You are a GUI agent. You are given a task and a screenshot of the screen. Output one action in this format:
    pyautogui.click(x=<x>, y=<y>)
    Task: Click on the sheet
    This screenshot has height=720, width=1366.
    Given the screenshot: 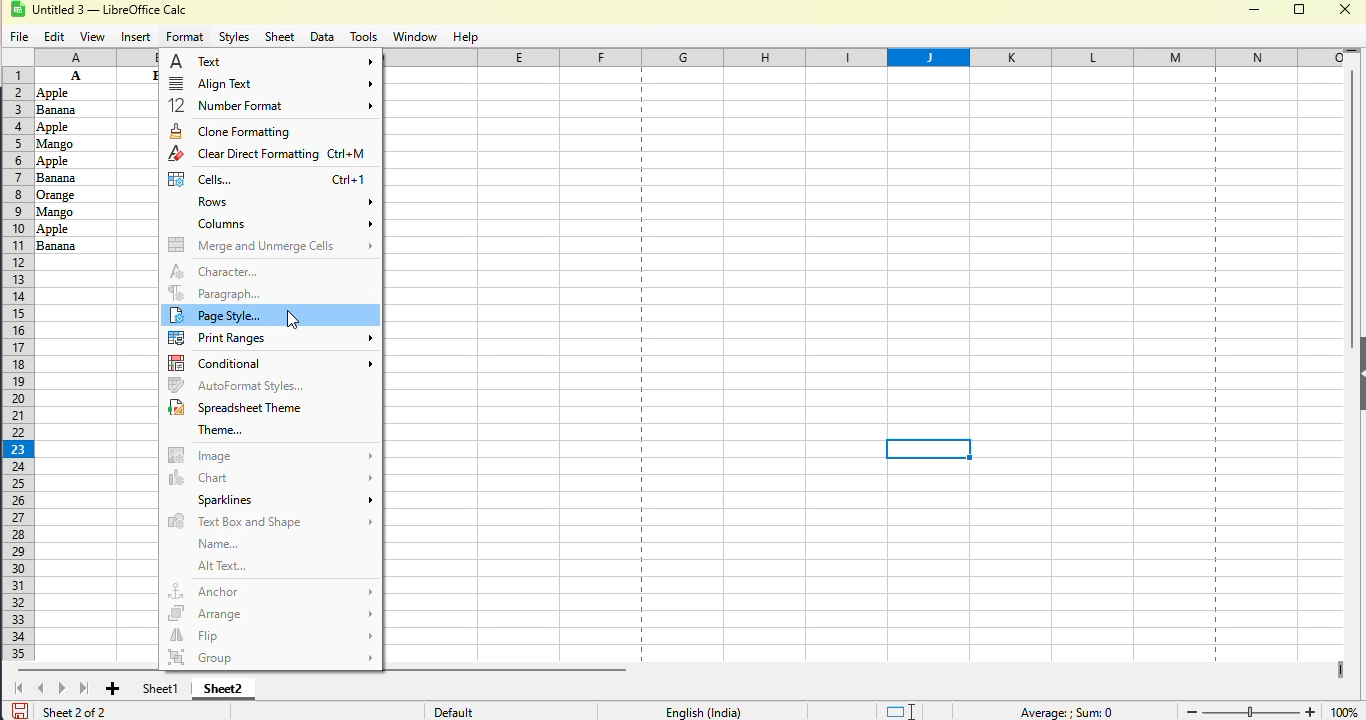 What is the action you would take?
    pyautogui.click(x=280, y=37)
    